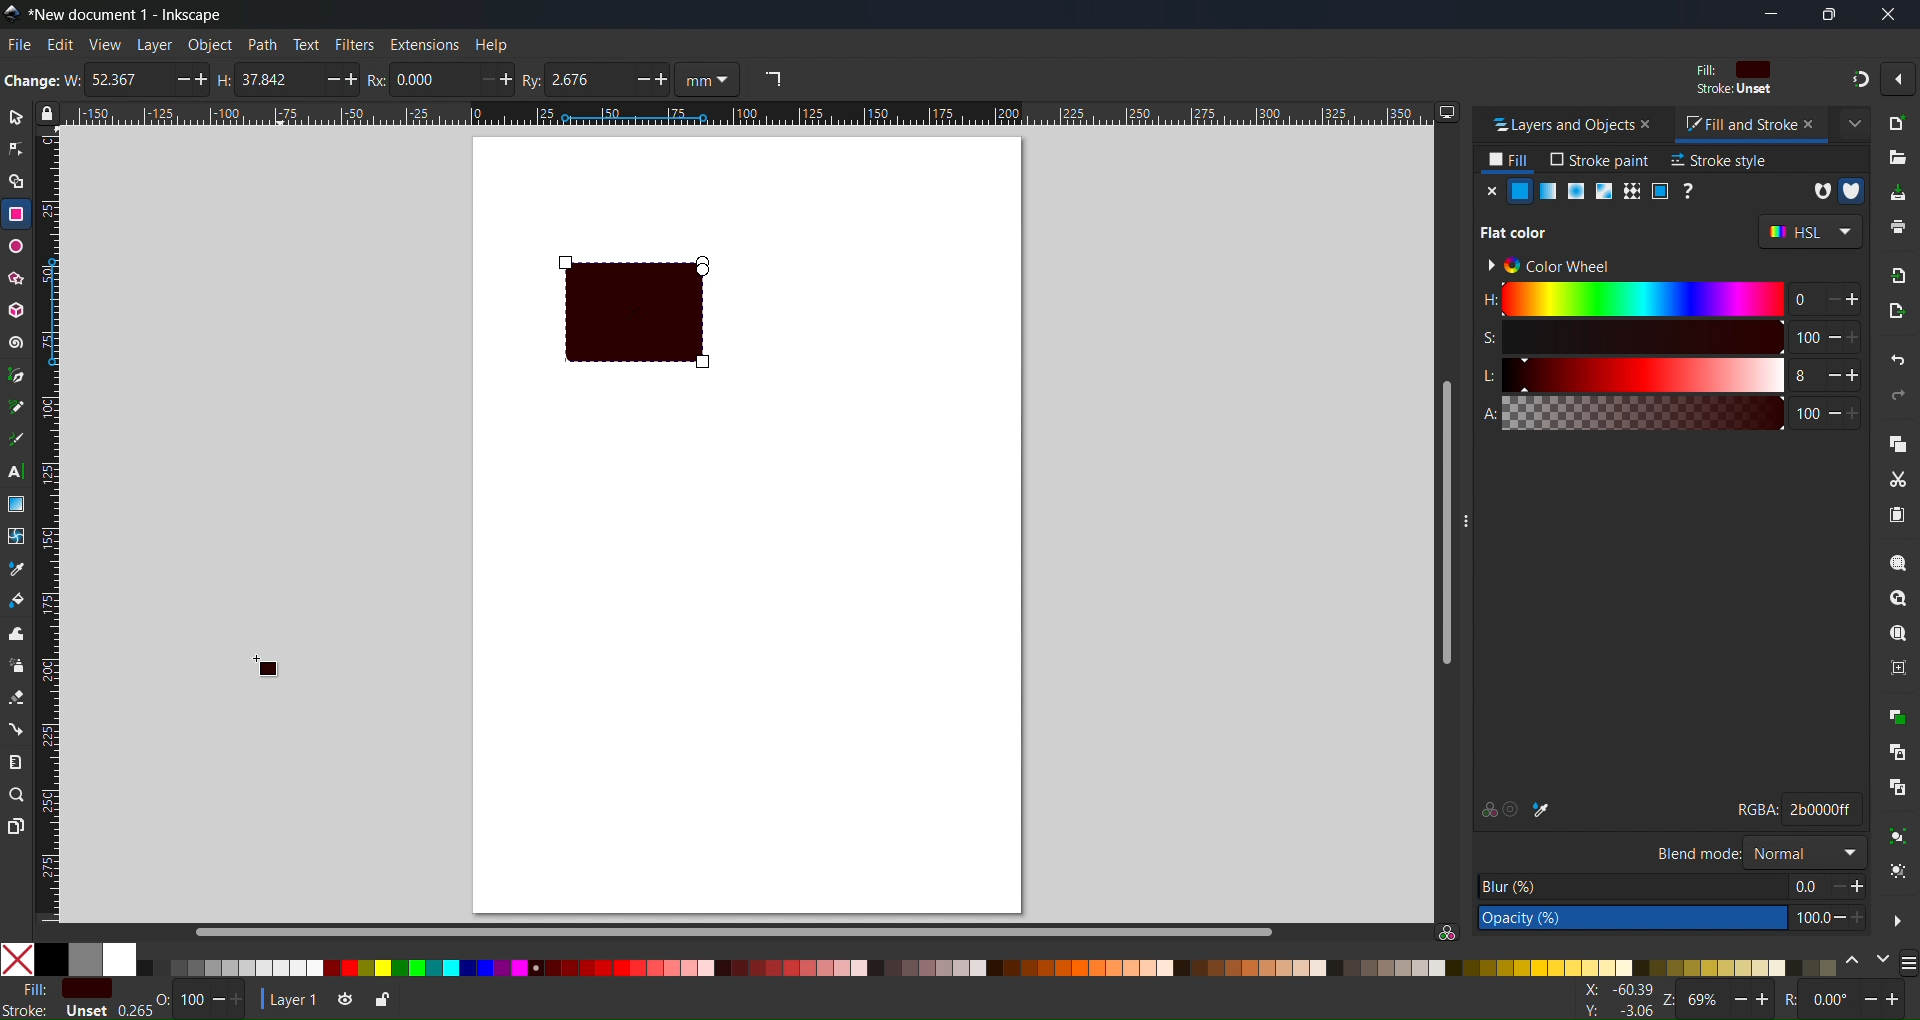  Describe the element at coordinates (87, 959) in the screenshot. I see `50% Grey` at that location.